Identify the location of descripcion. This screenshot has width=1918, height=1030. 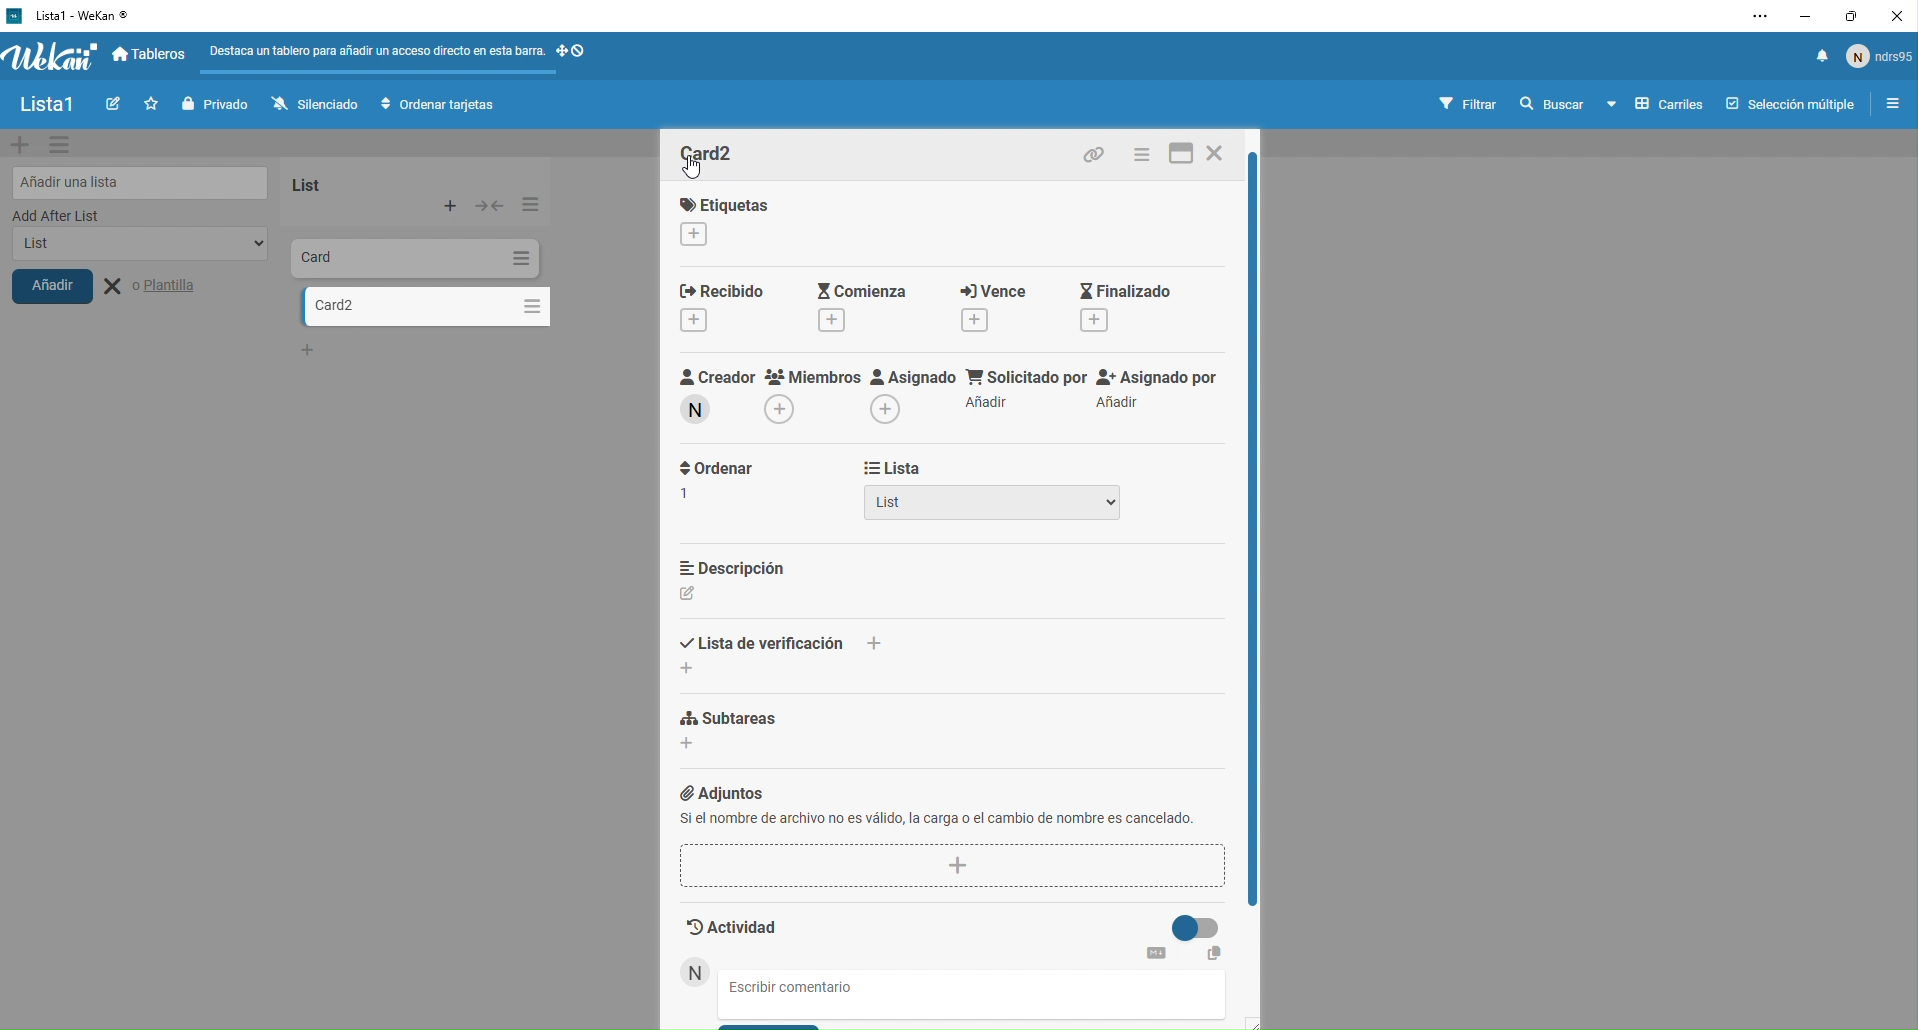
(749, 579).